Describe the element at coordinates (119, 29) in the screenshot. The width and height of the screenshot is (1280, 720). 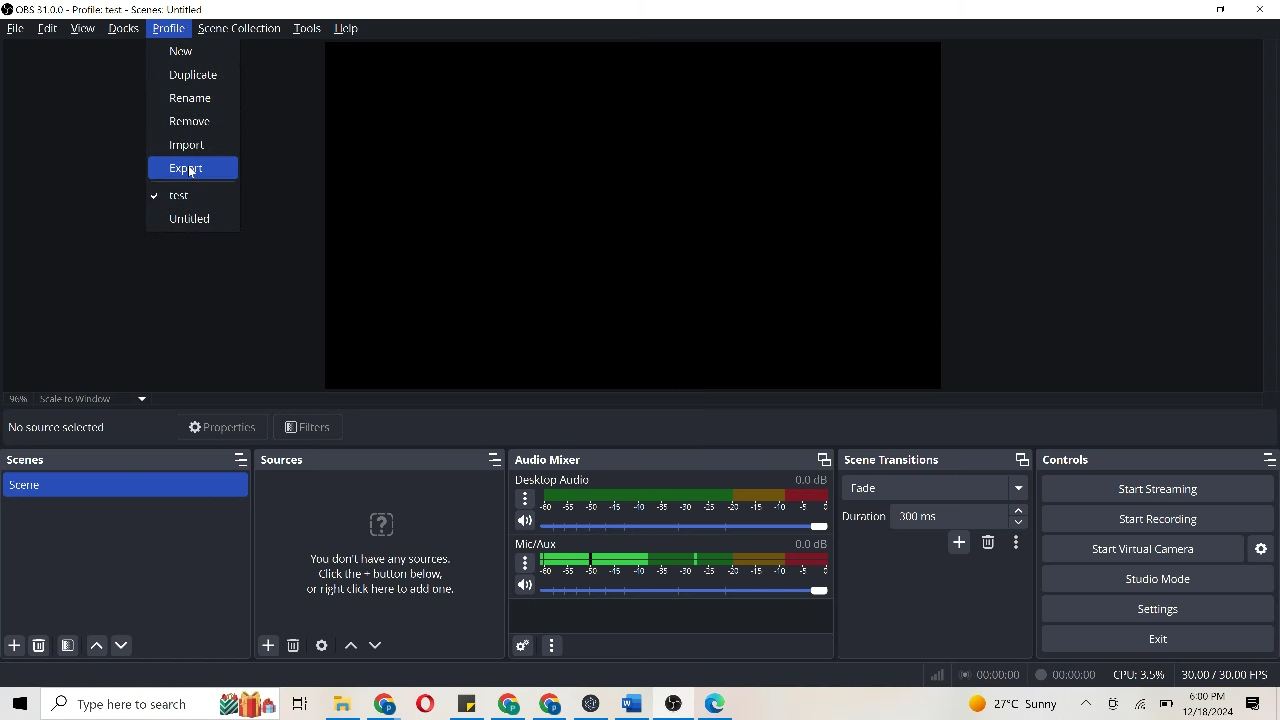
I see `docks` at that location.